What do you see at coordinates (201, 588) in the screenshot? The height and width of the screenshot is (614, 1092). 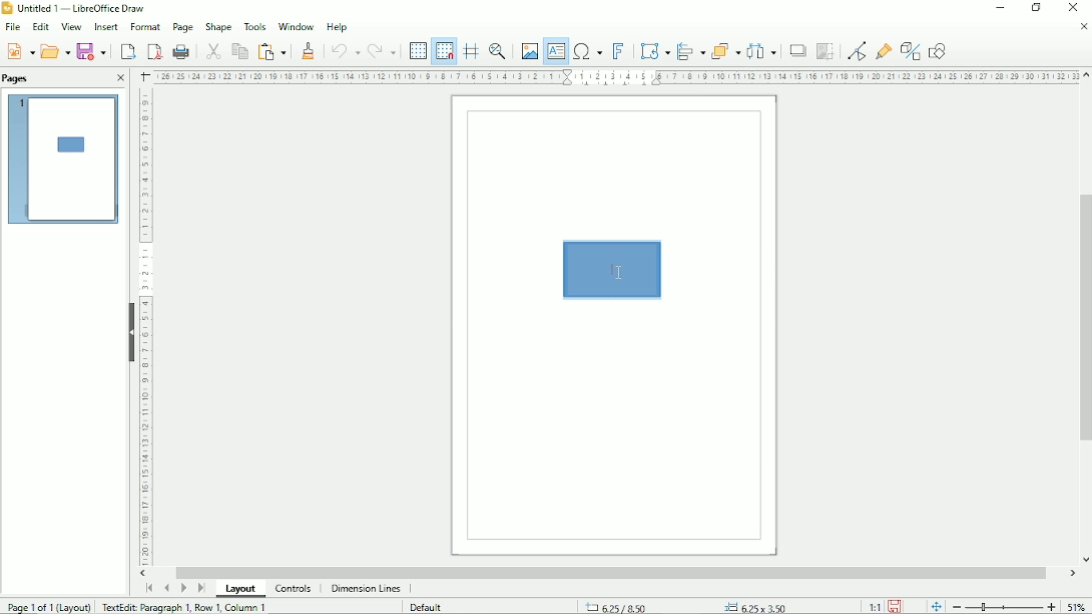 I see `Scroll to last page` at bounding box center [201, 588].